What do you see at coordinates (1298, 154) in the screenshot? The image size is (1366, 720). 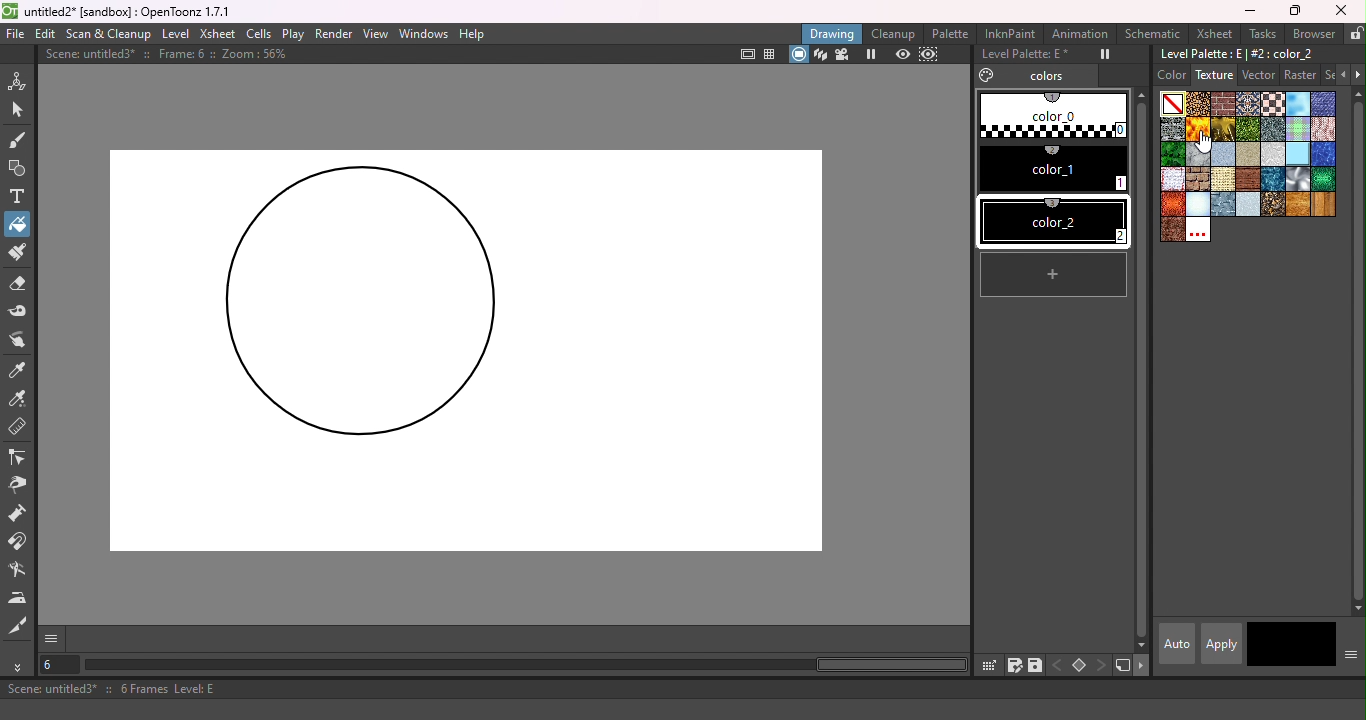 I see `piastrell.bmp` at bounding box center [1298, 154].